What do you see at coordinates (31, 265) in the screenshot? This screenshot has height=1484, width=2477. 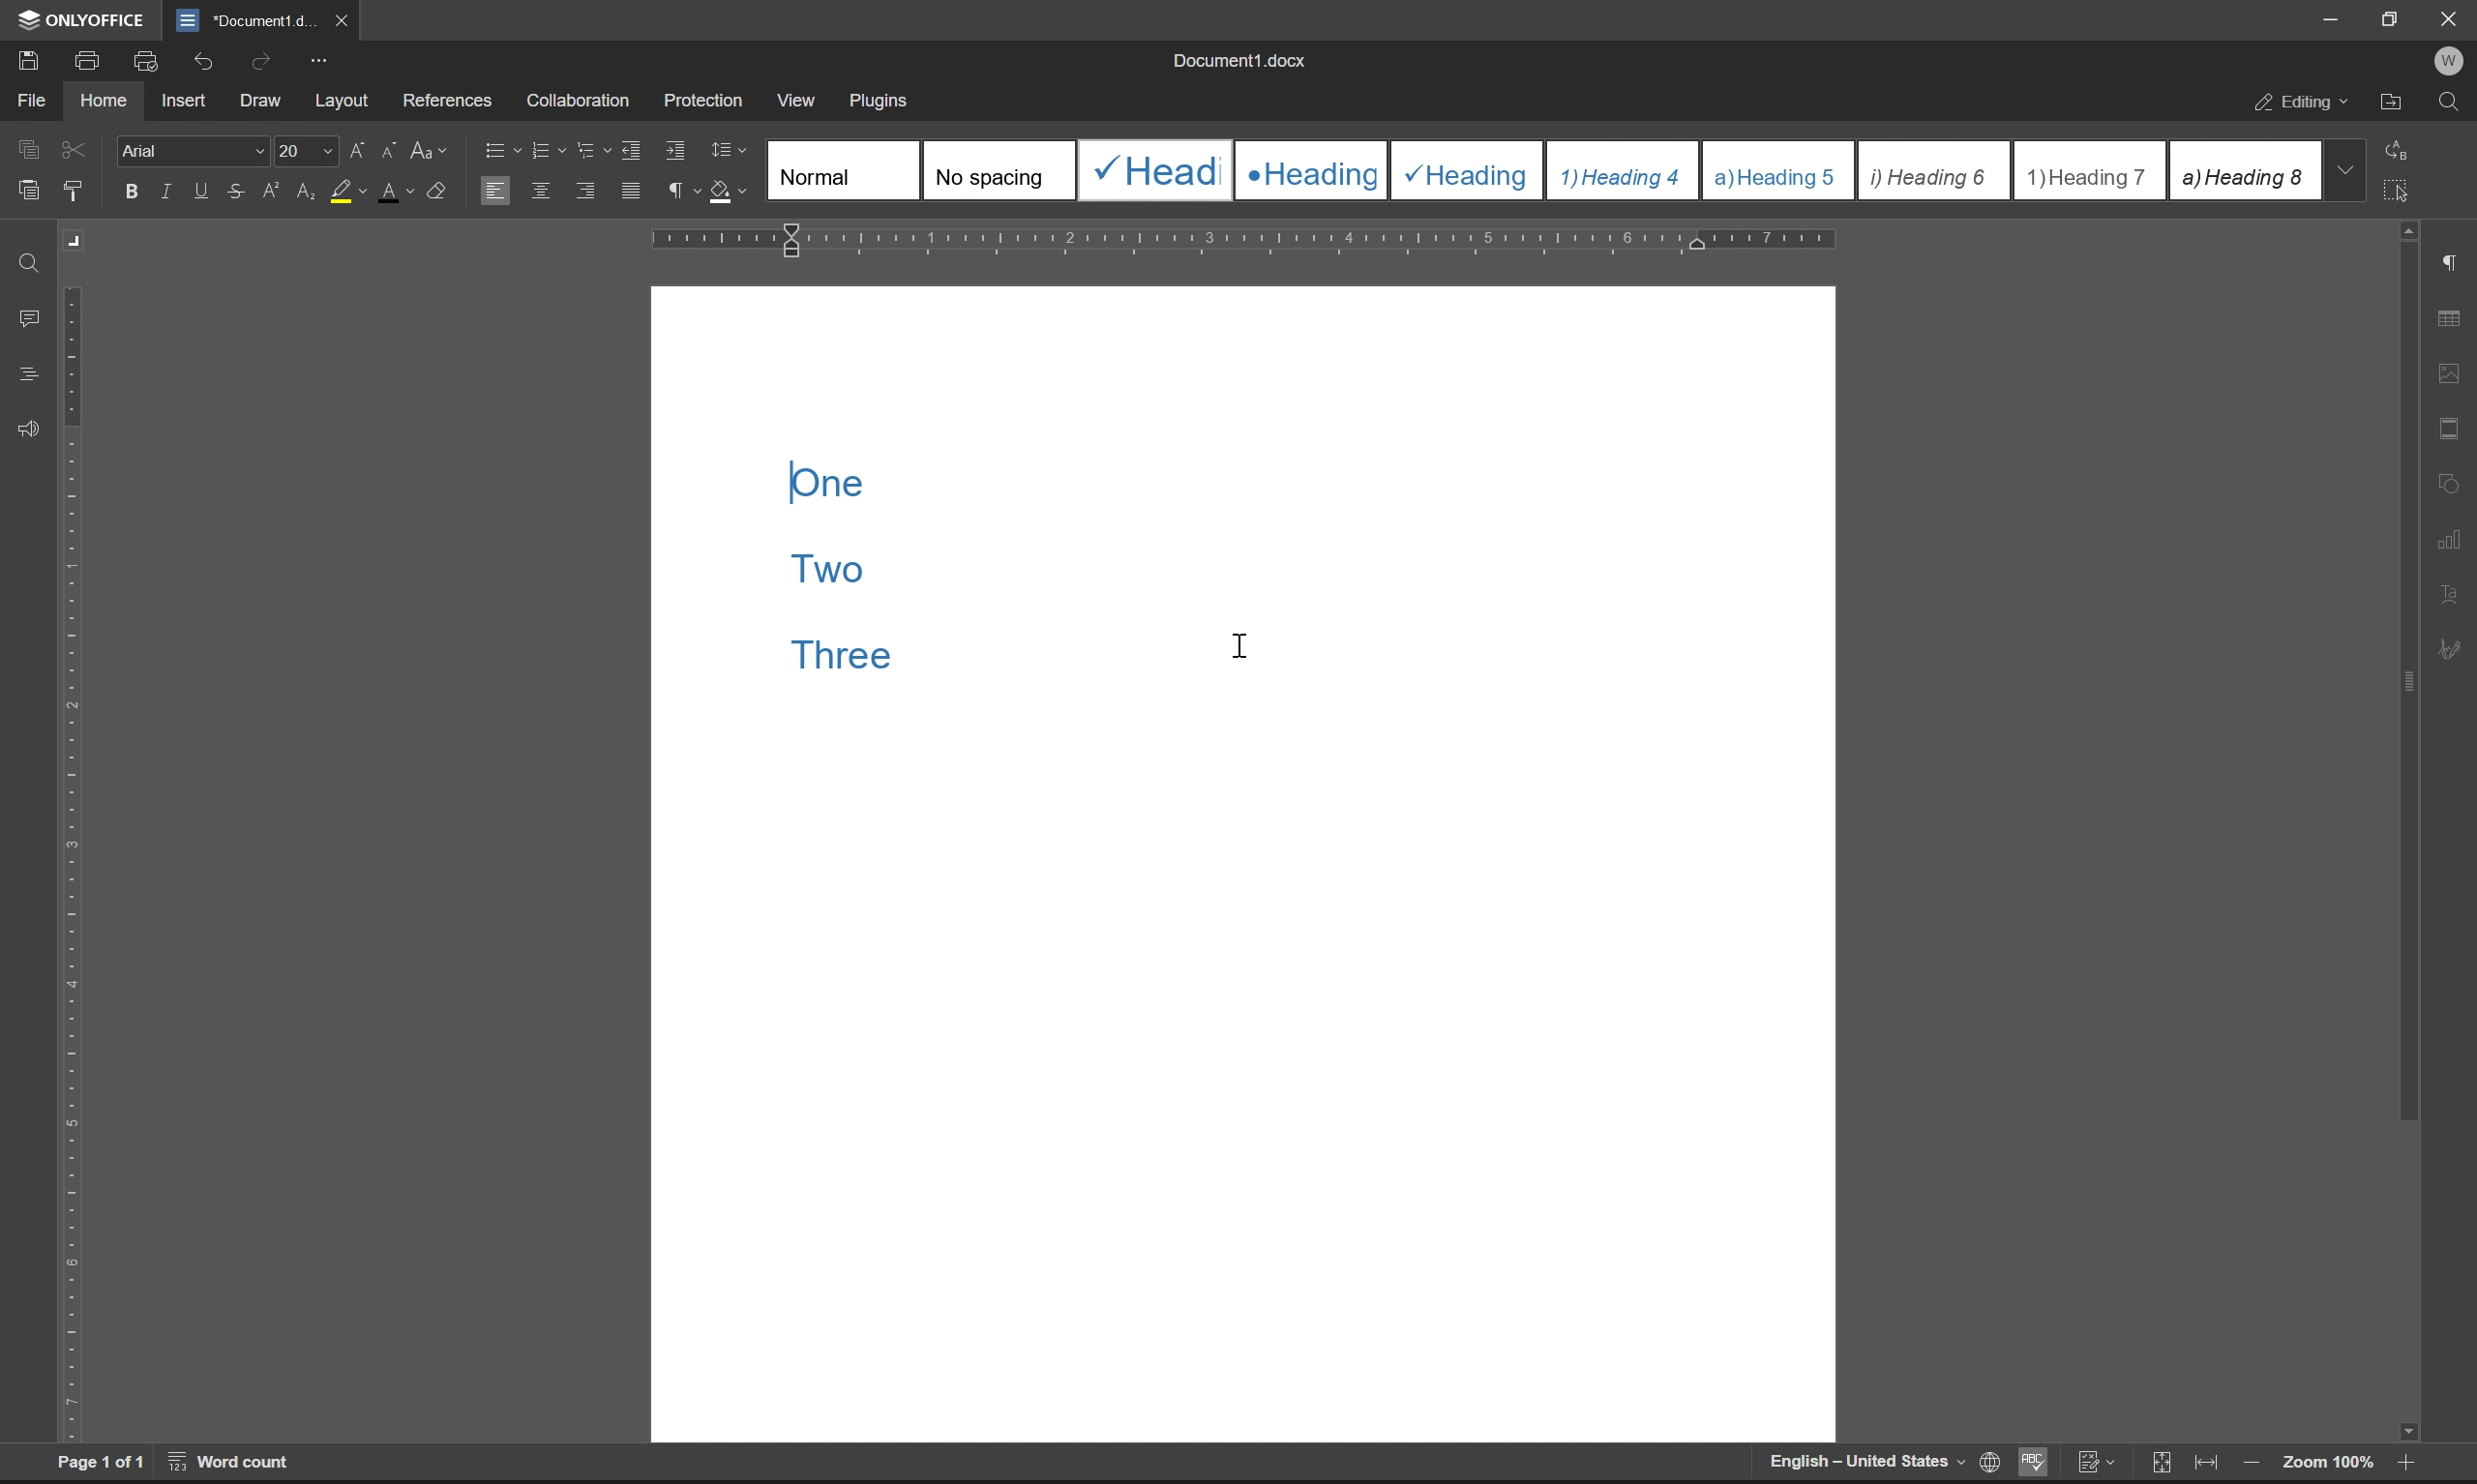 I see `find` at bounding box center [31, 265].